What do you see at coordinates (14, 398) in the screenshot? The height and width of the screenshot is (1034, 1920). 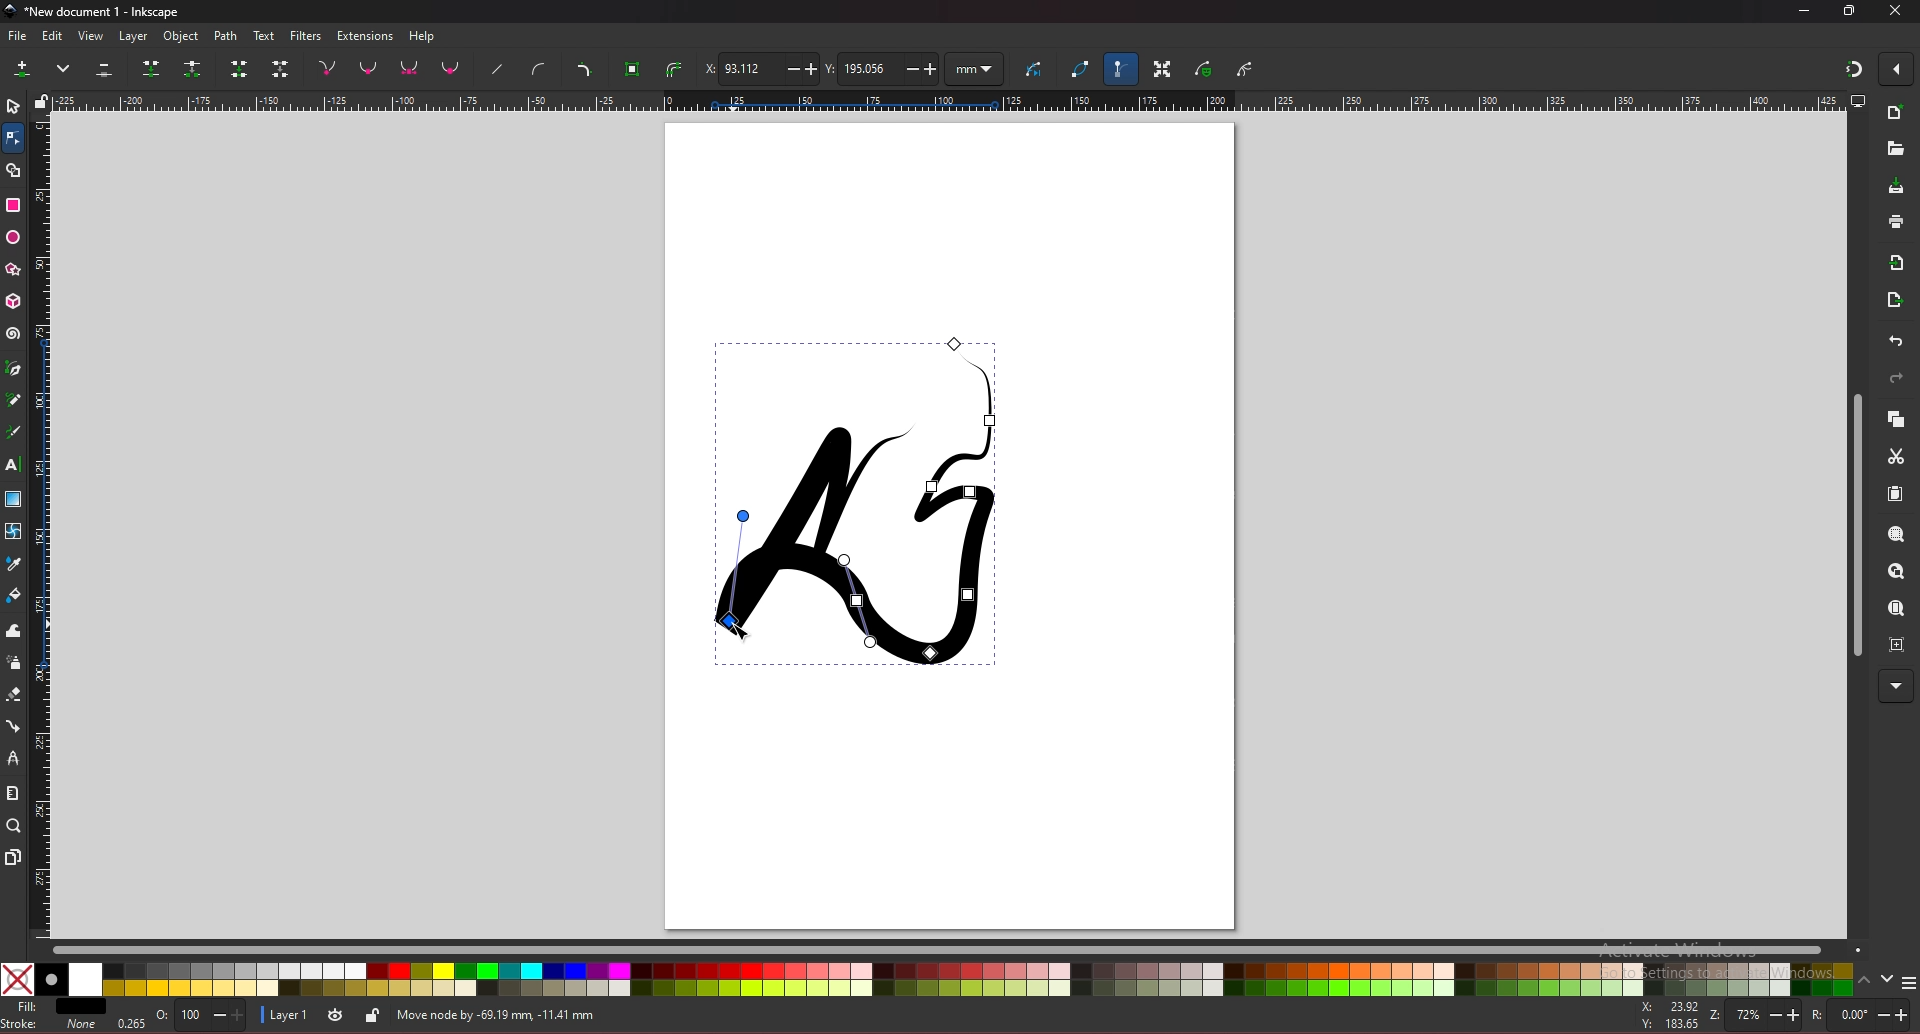 I see `pencil` at bounding box center [14, 398].